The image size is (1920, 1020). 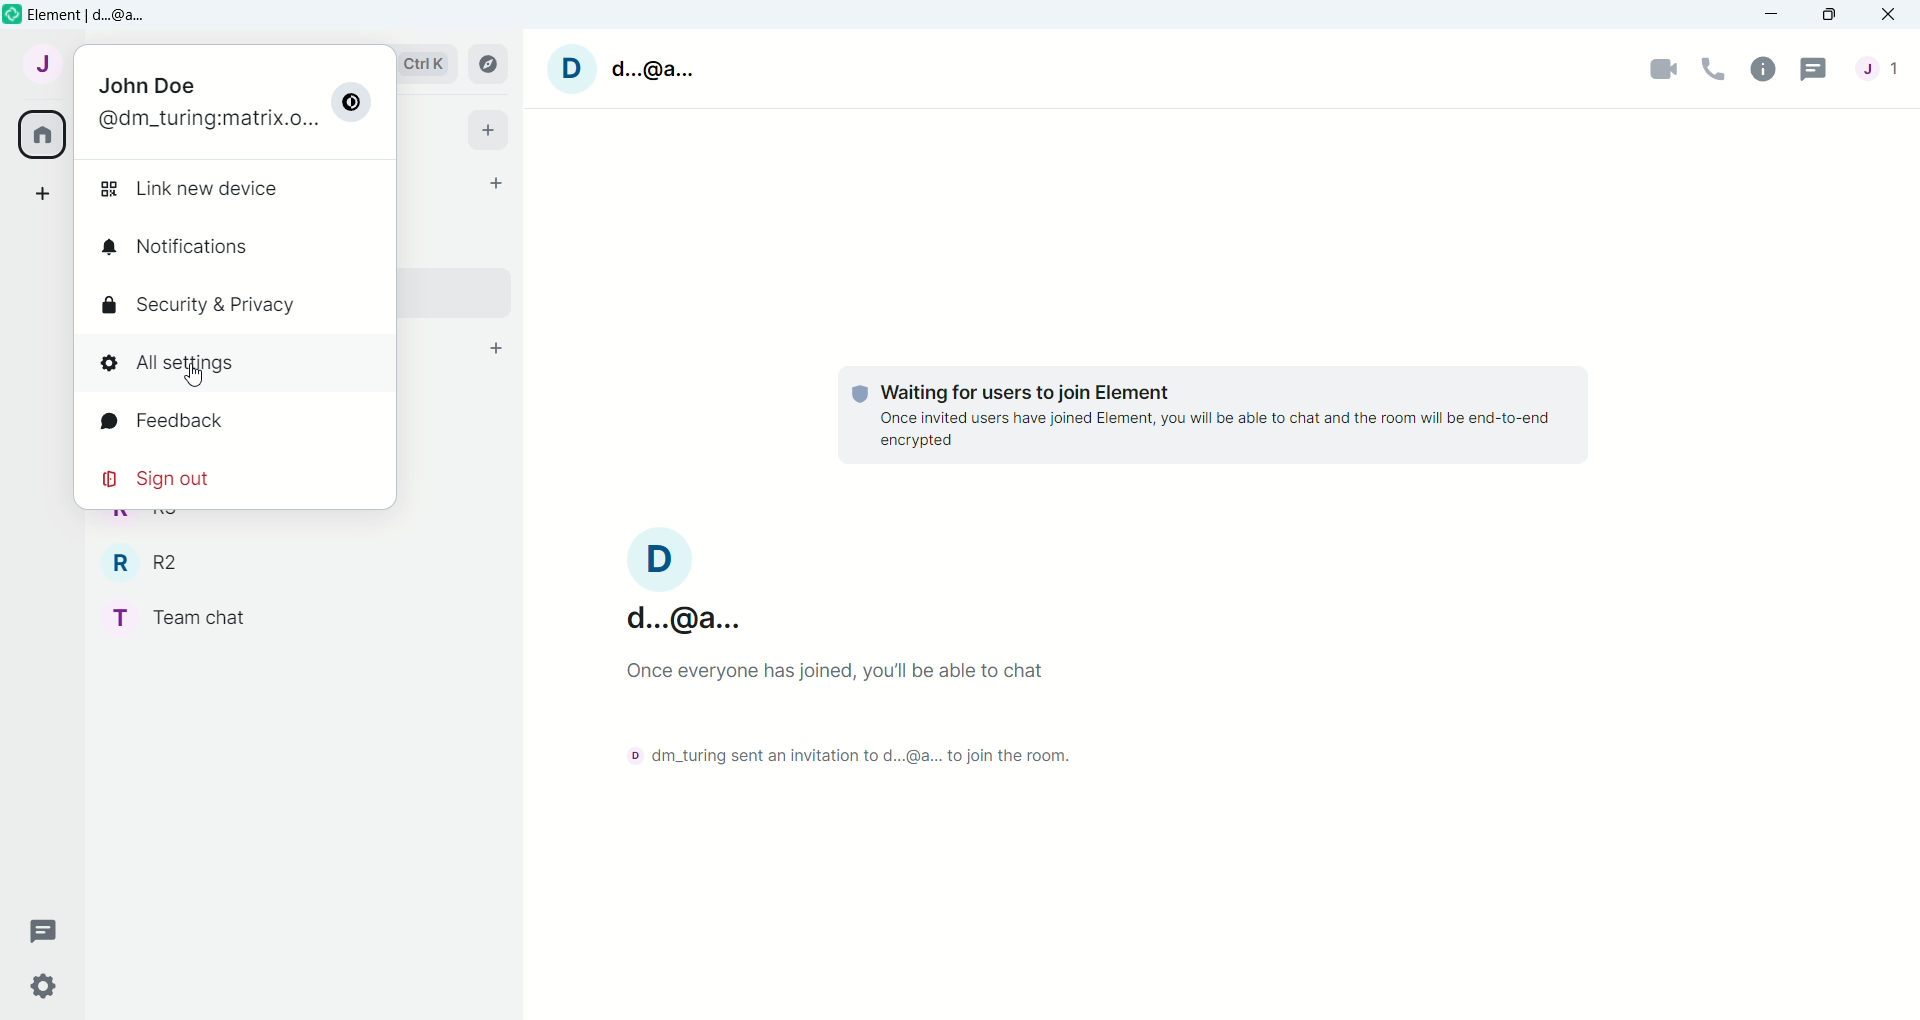 I want to click on Close, so click(x=1891, y=16).